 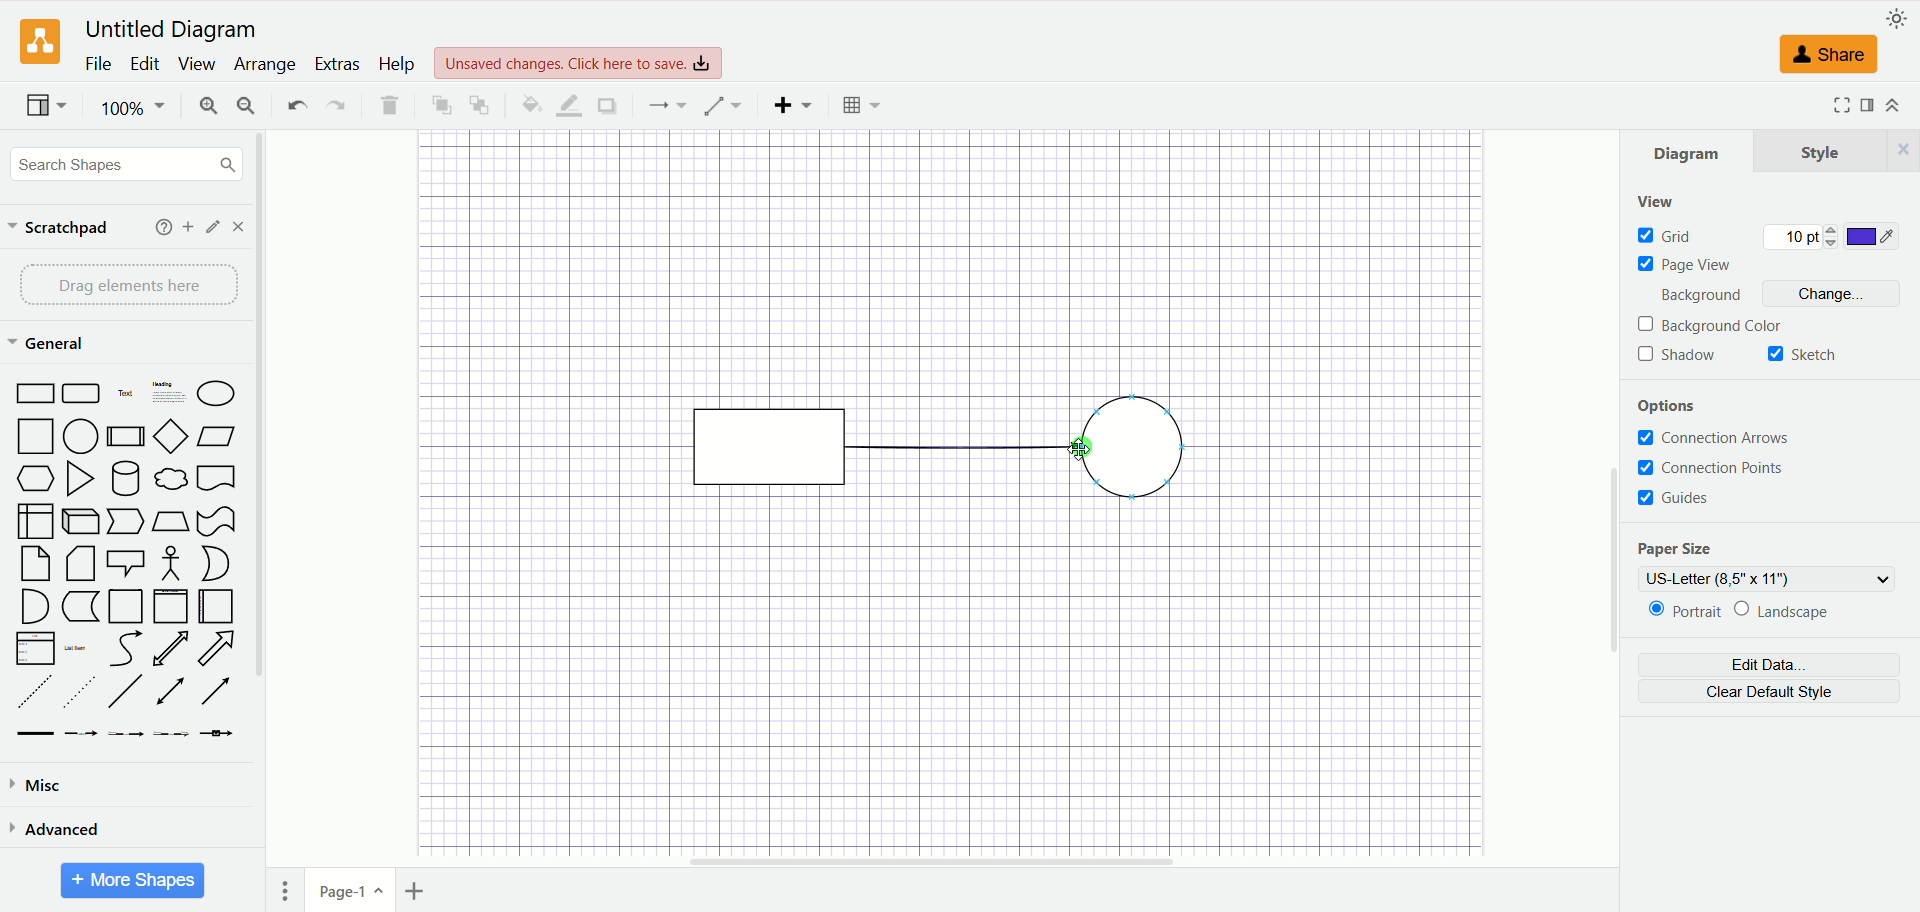 I want to click on Box, so click(x=35, y=520).